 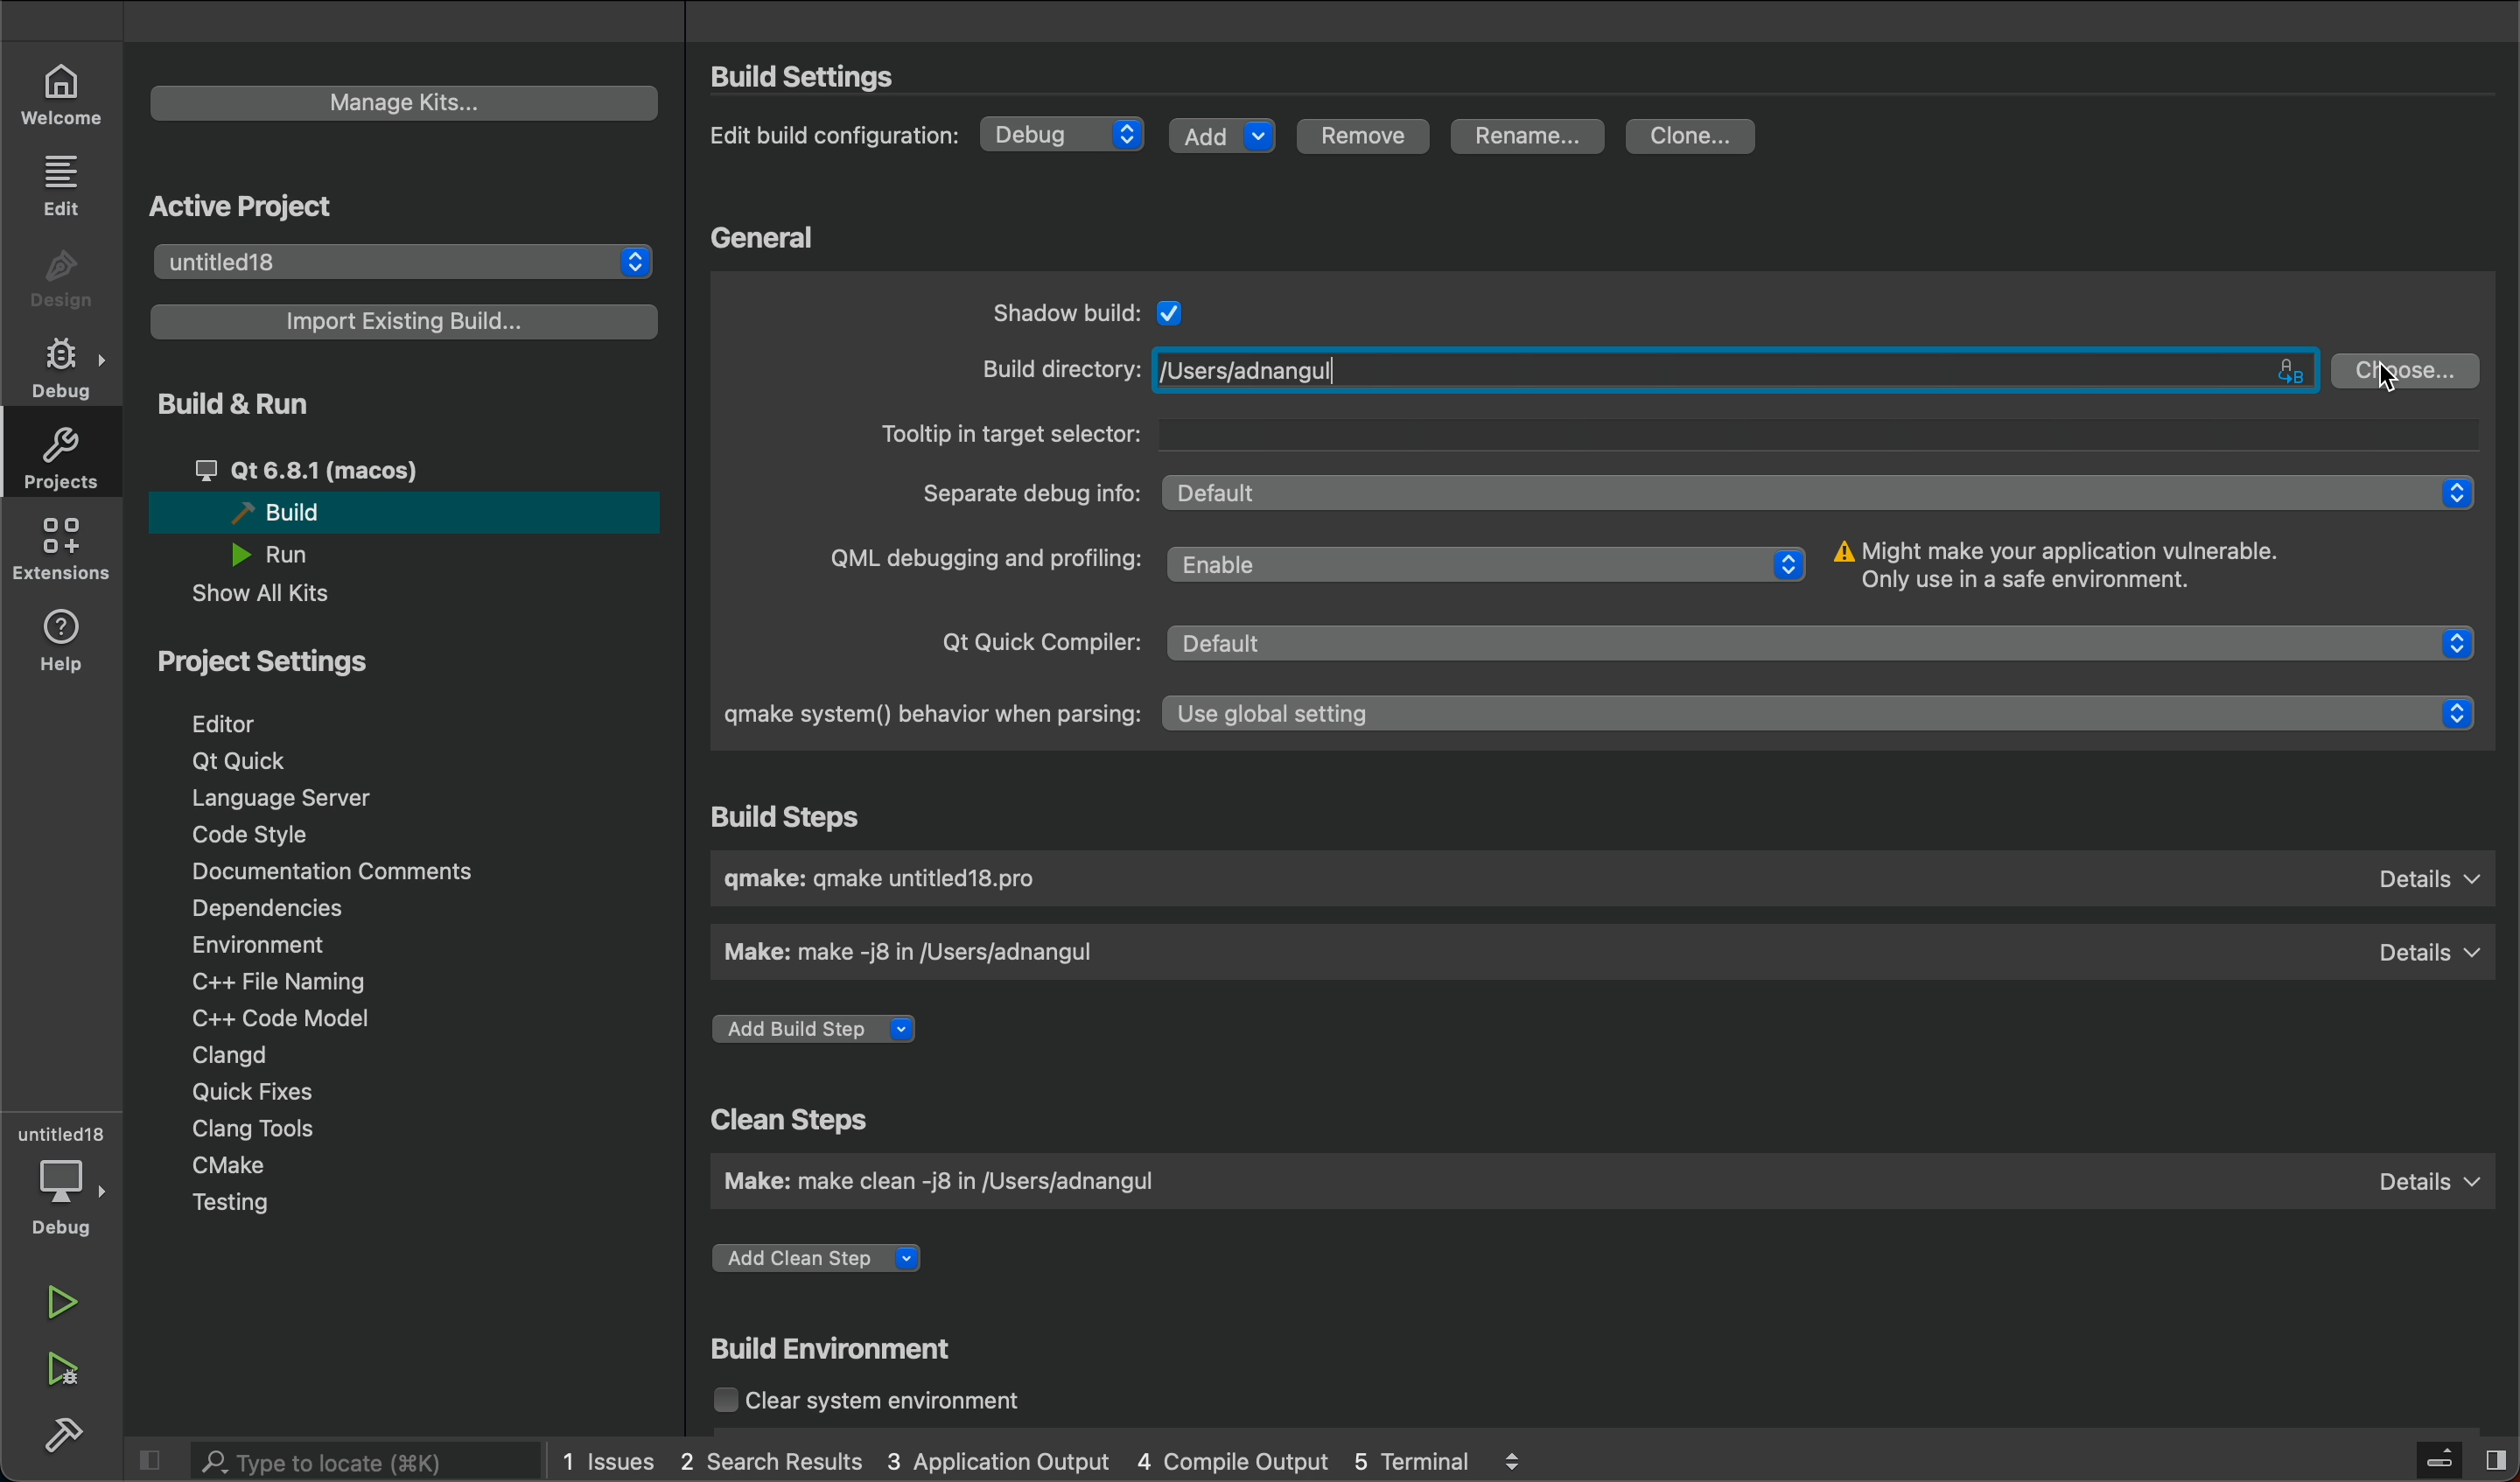 I want to click on add build step, so click(x=826, y=1032).